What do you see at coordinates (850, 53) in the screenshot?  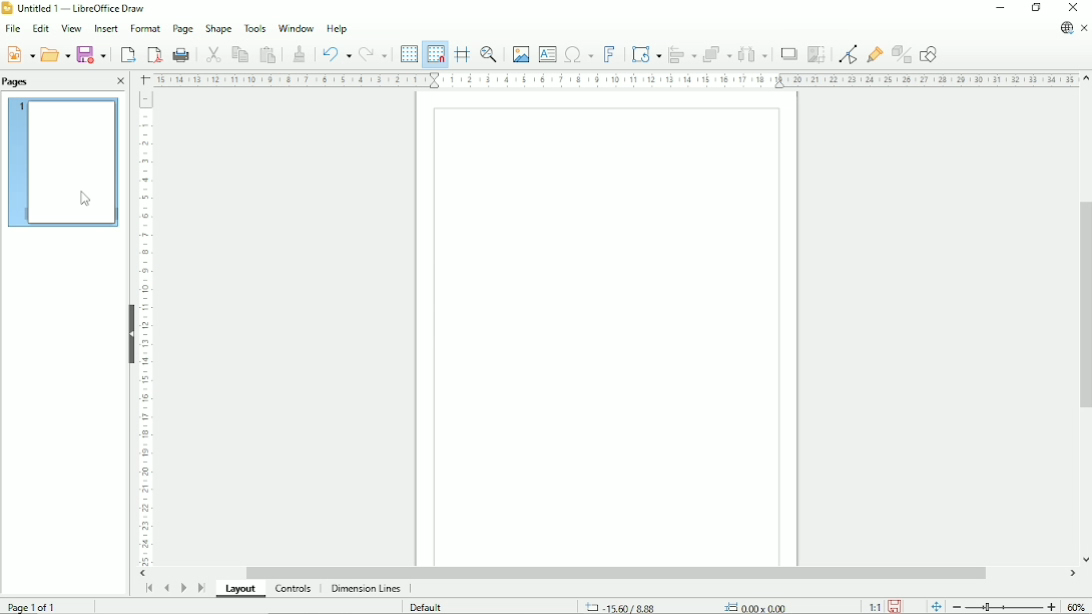 I see `Toggle point edit mode` at bounding box center [850, 53].